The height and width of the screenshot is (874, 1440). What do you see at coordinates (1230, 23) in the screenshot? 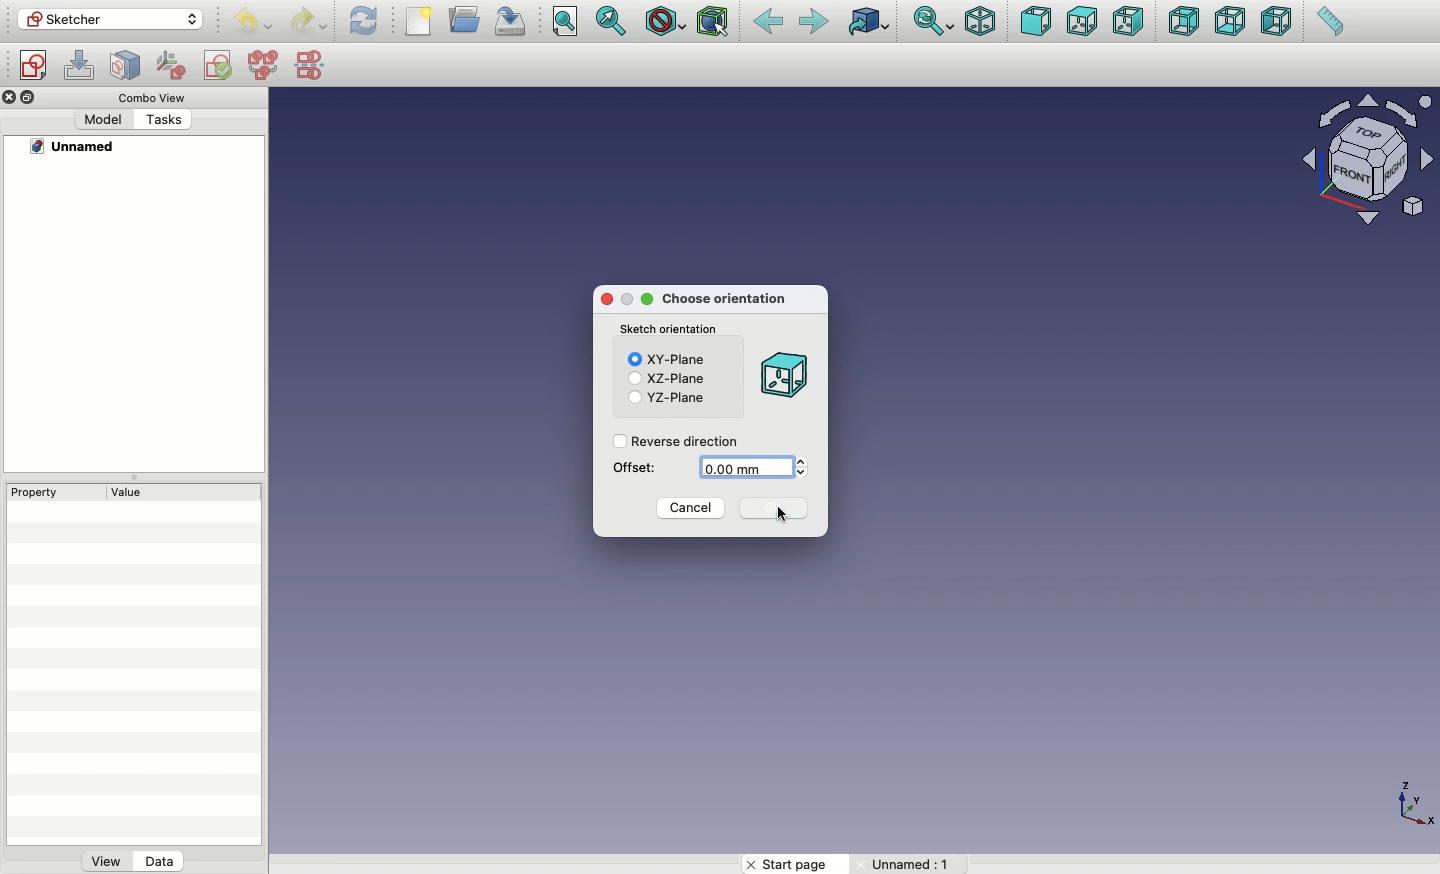
I see `Bottom` at bounding box center [1230, 23].